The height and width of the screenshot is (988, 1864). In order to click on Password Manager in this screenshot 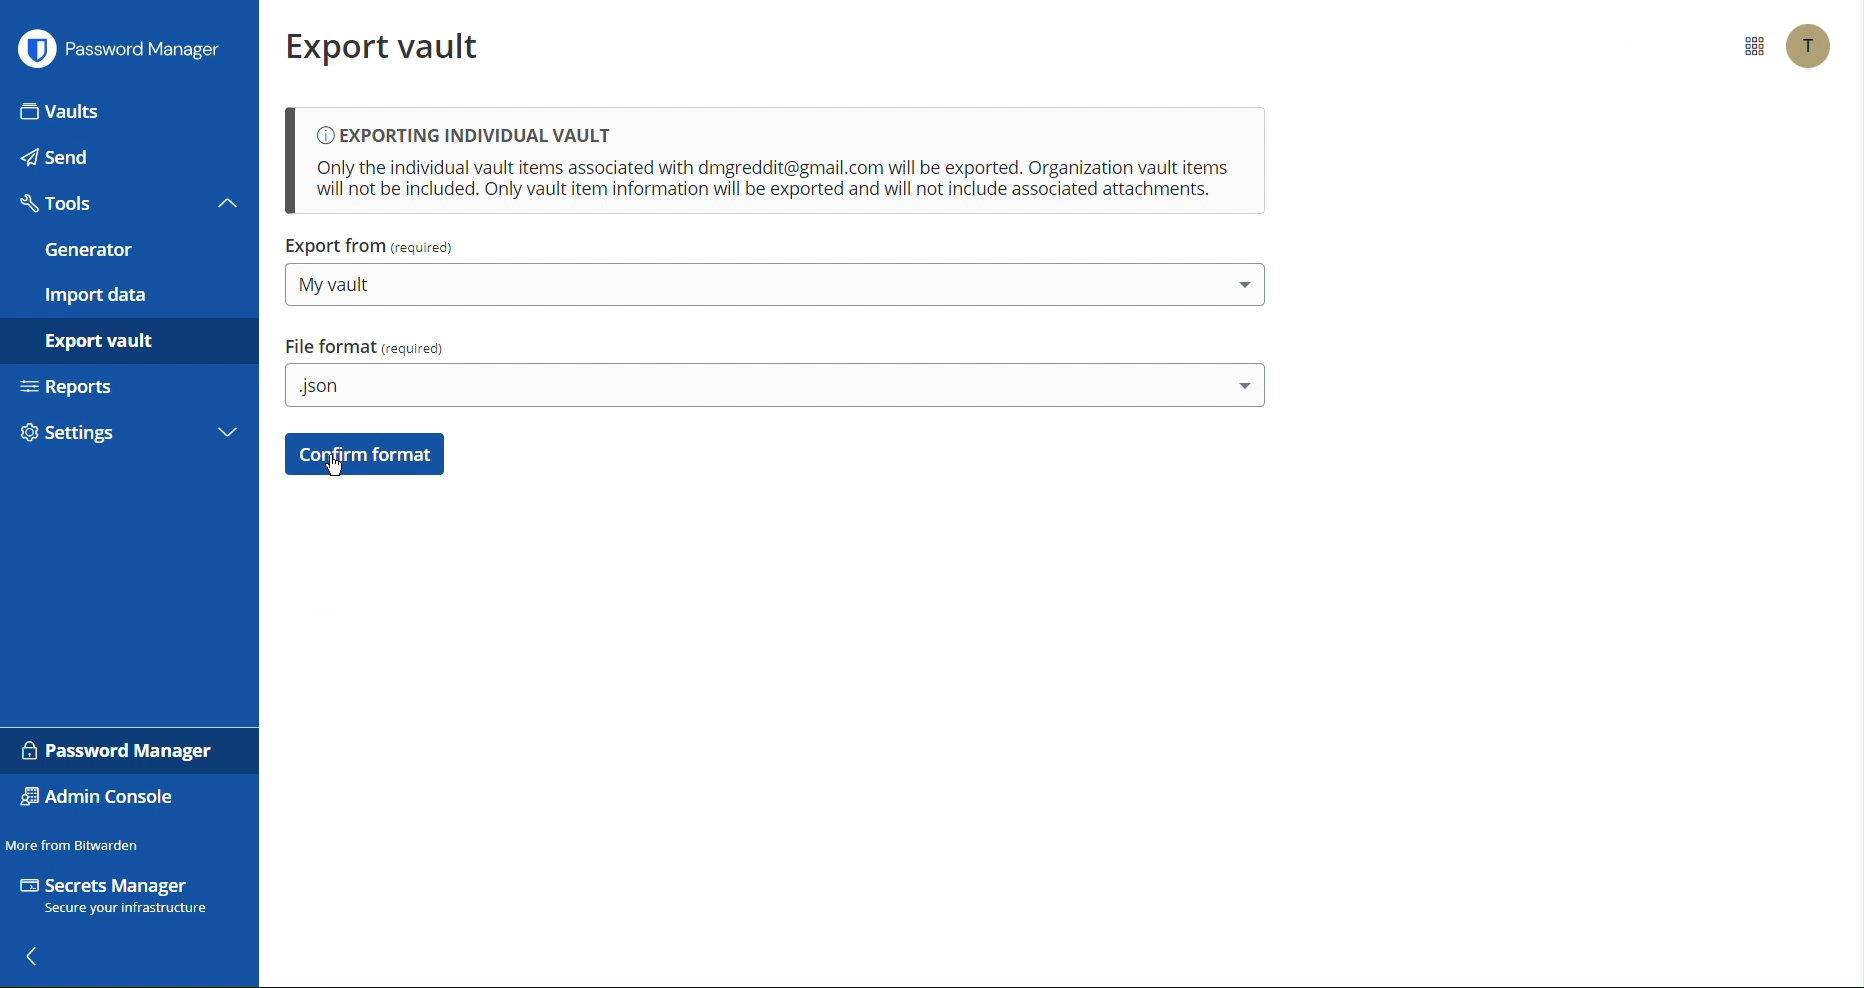, I will do `click(123, 52)`.